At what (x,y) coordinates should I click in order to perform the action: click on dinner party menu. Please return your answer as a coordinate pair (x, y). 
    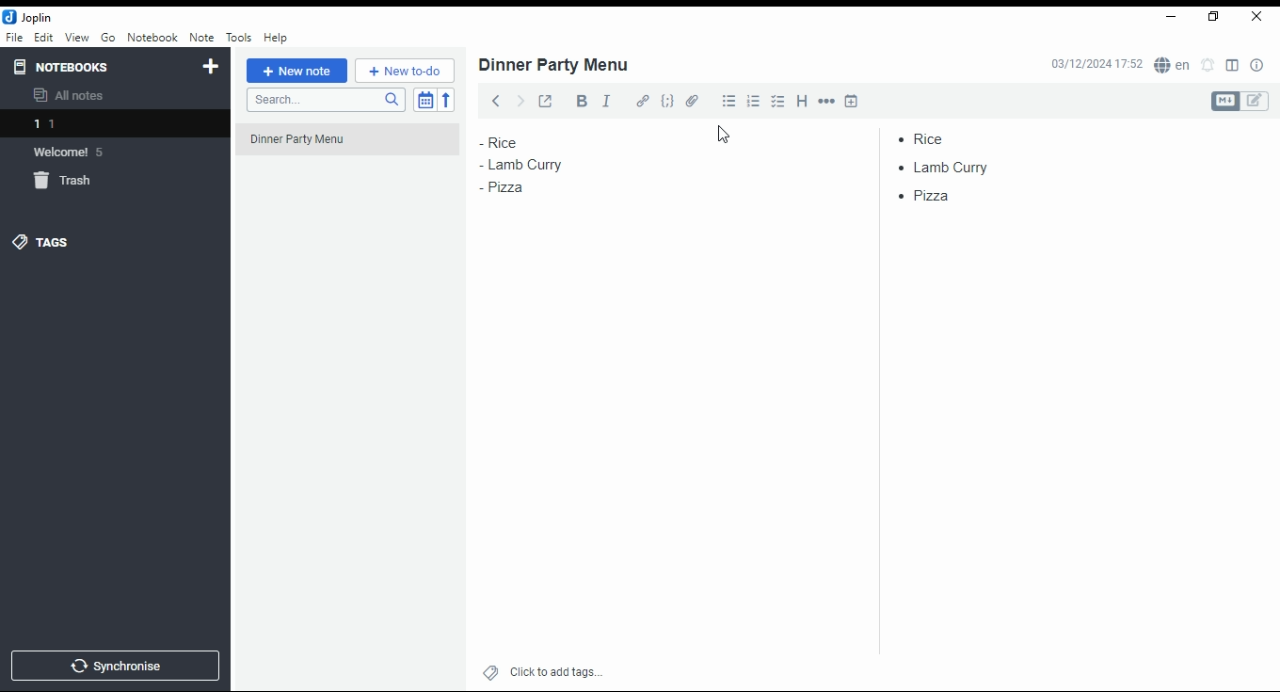
    Looking at the image, I should click on (353, 146).